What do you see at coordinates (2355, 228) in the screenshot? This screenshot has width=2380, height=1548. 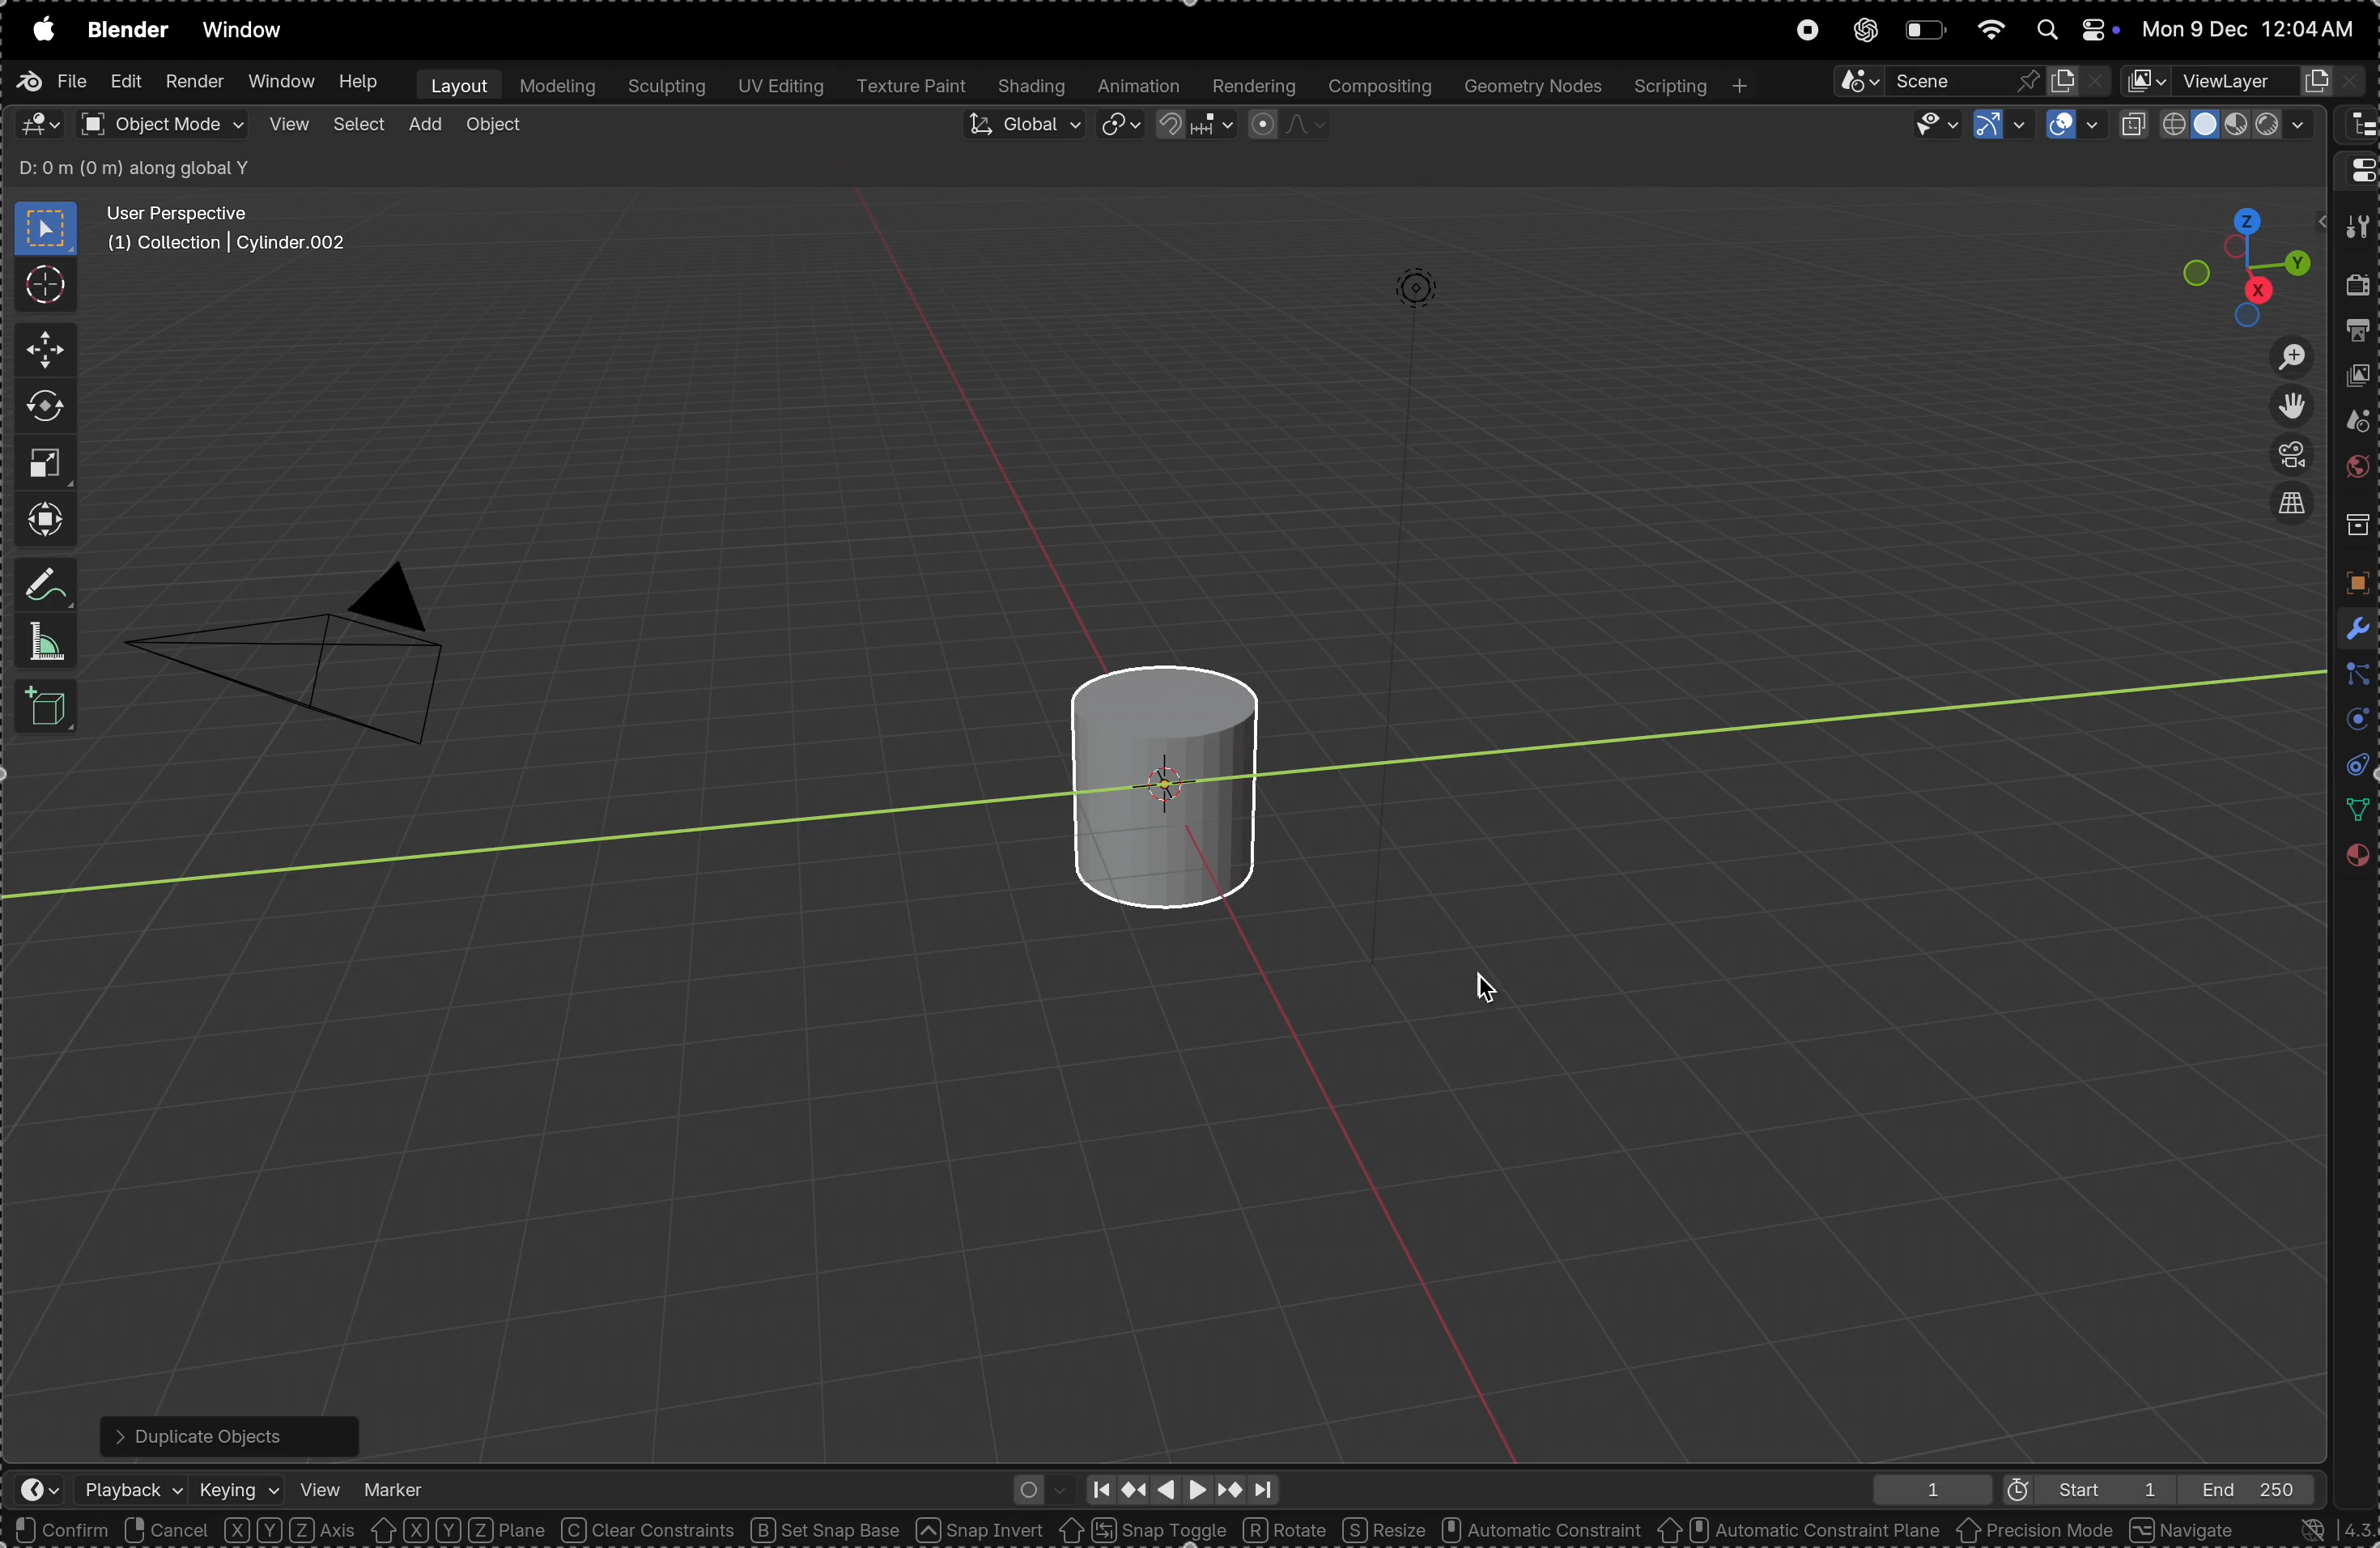 I see `tool` at bounding box center [2355, 228].